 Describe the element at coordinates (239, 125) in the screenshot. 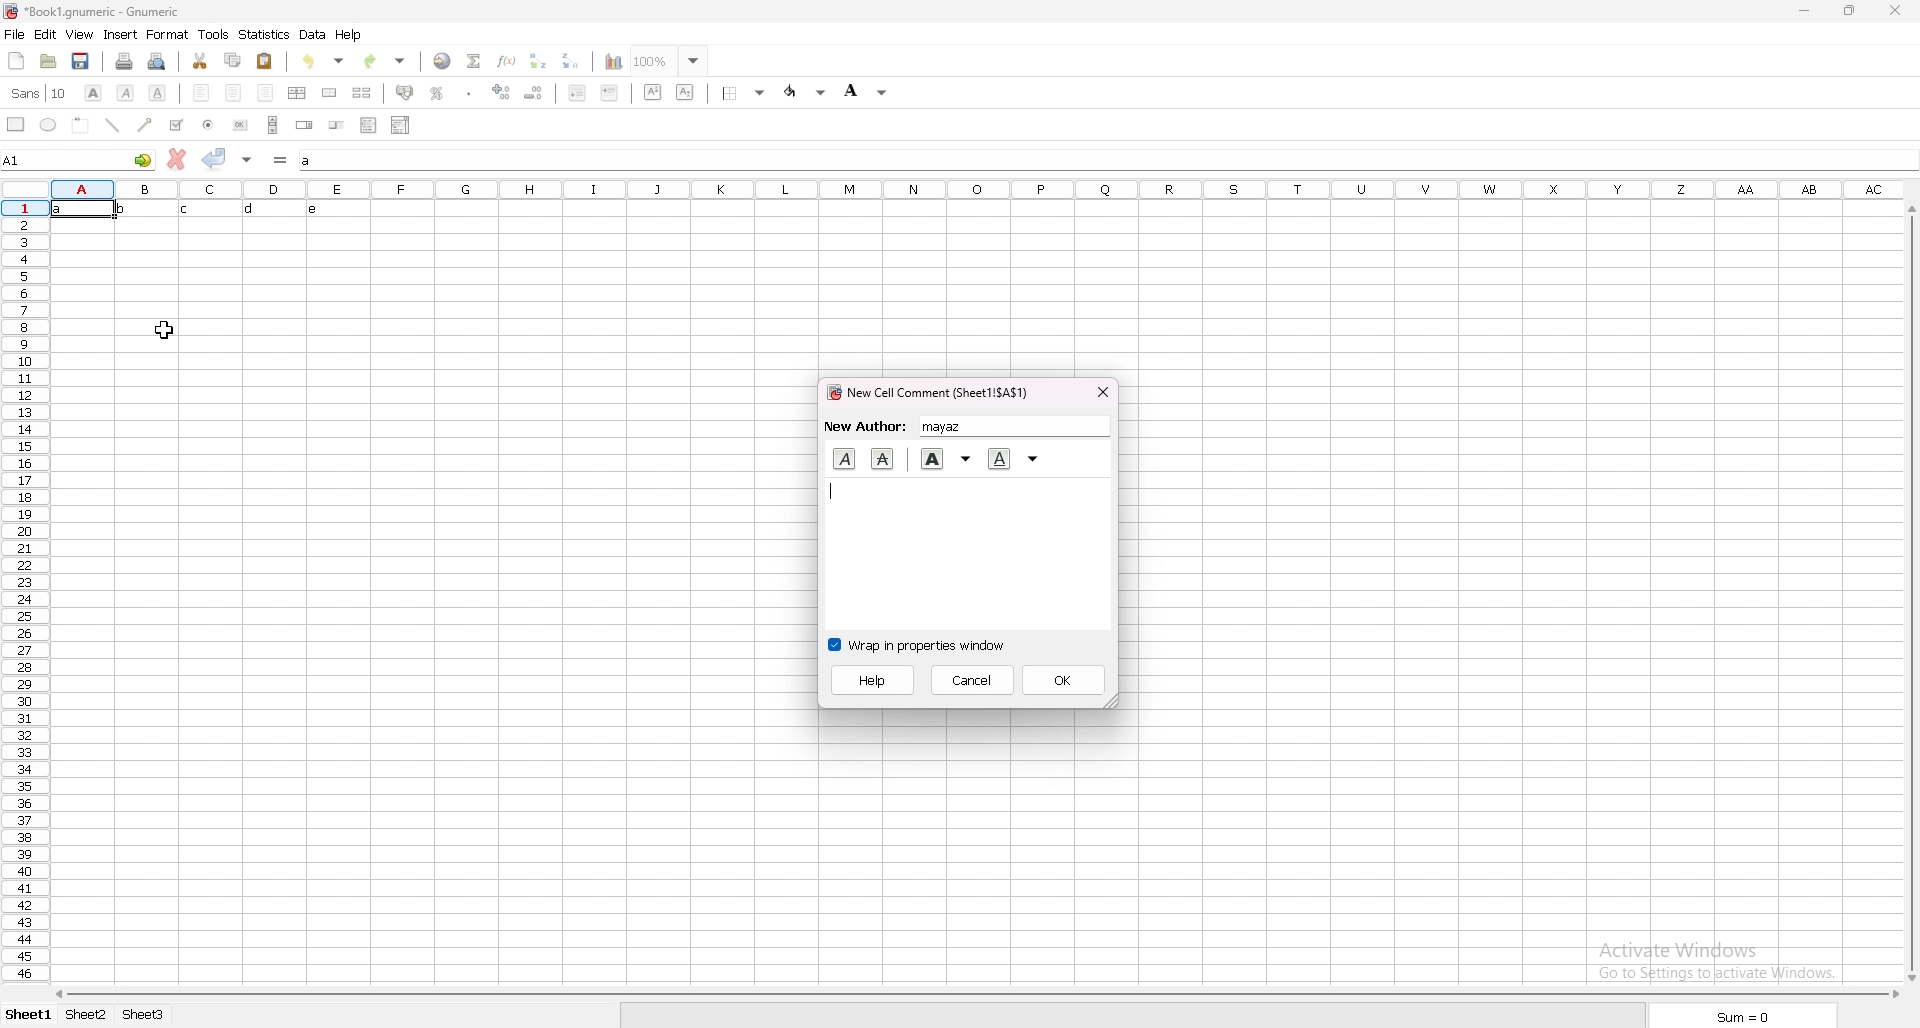

I see `button` at that location.